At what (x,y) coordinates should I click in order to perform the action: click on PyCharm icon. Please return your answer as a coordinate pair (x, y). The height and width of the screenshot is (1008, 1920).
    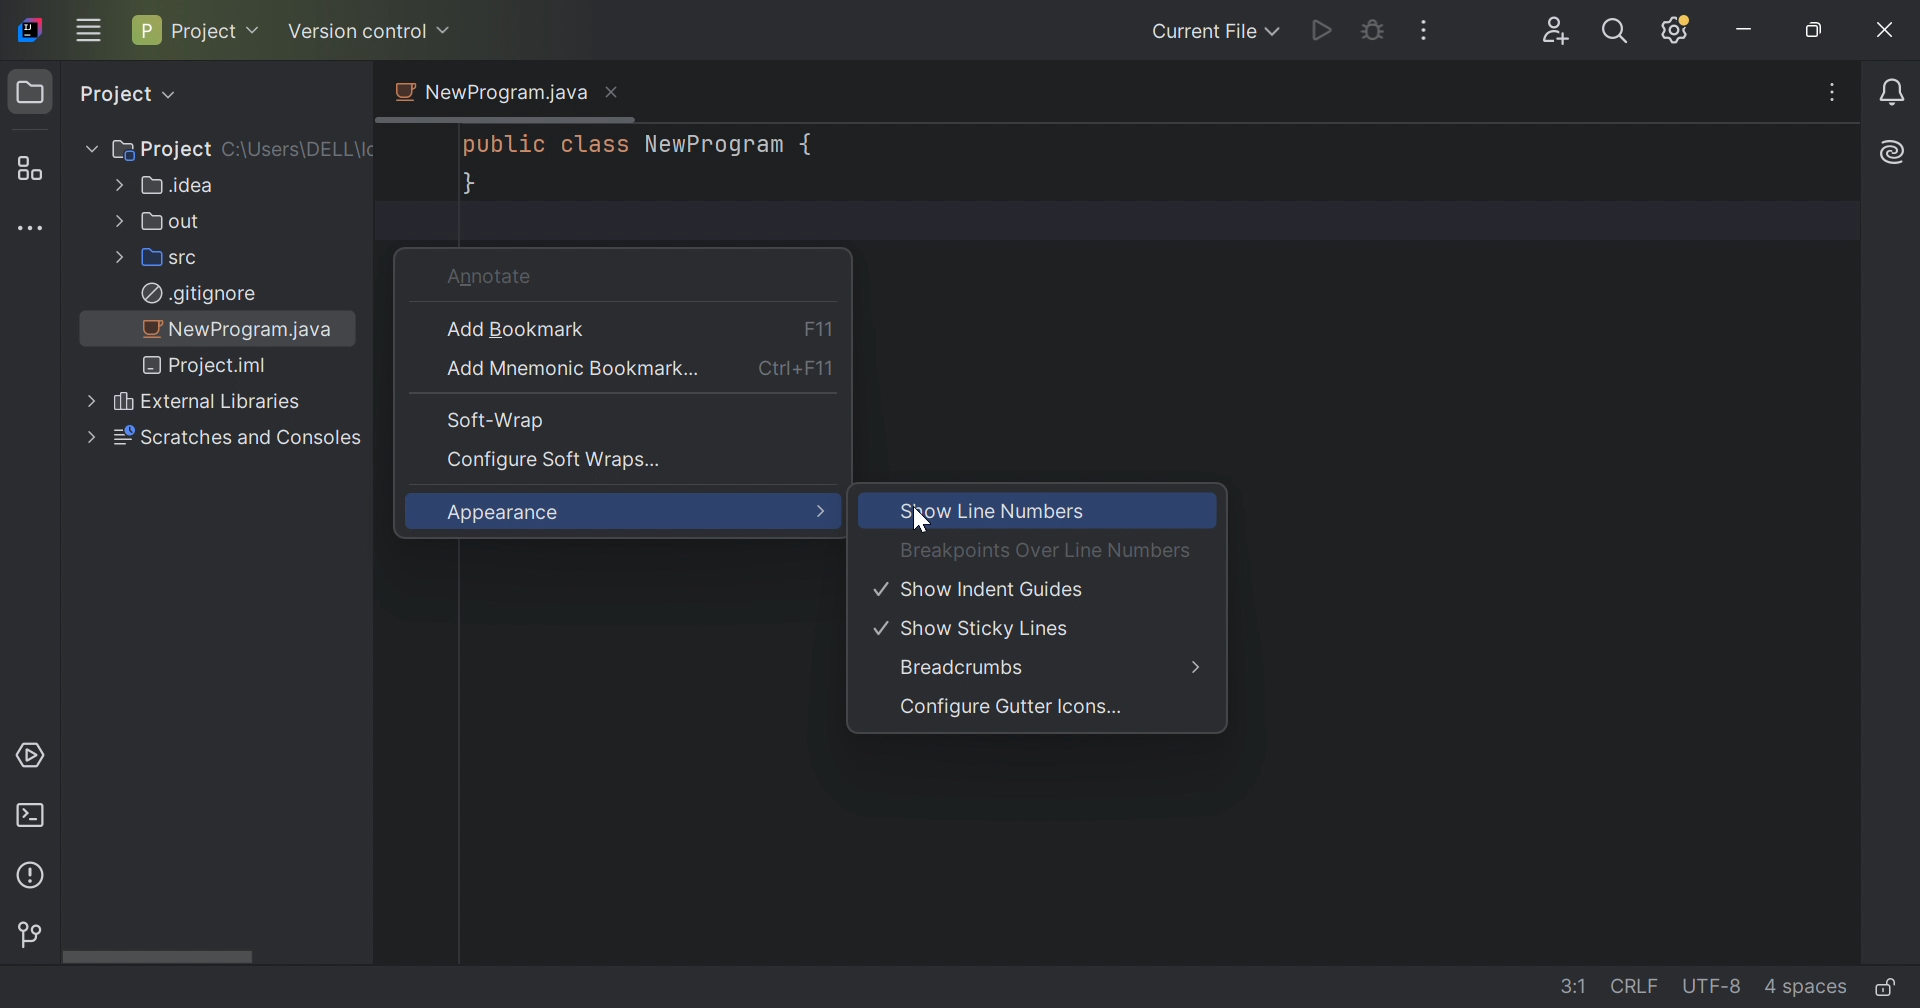
    Looking at the image, I should click on (29, 31).